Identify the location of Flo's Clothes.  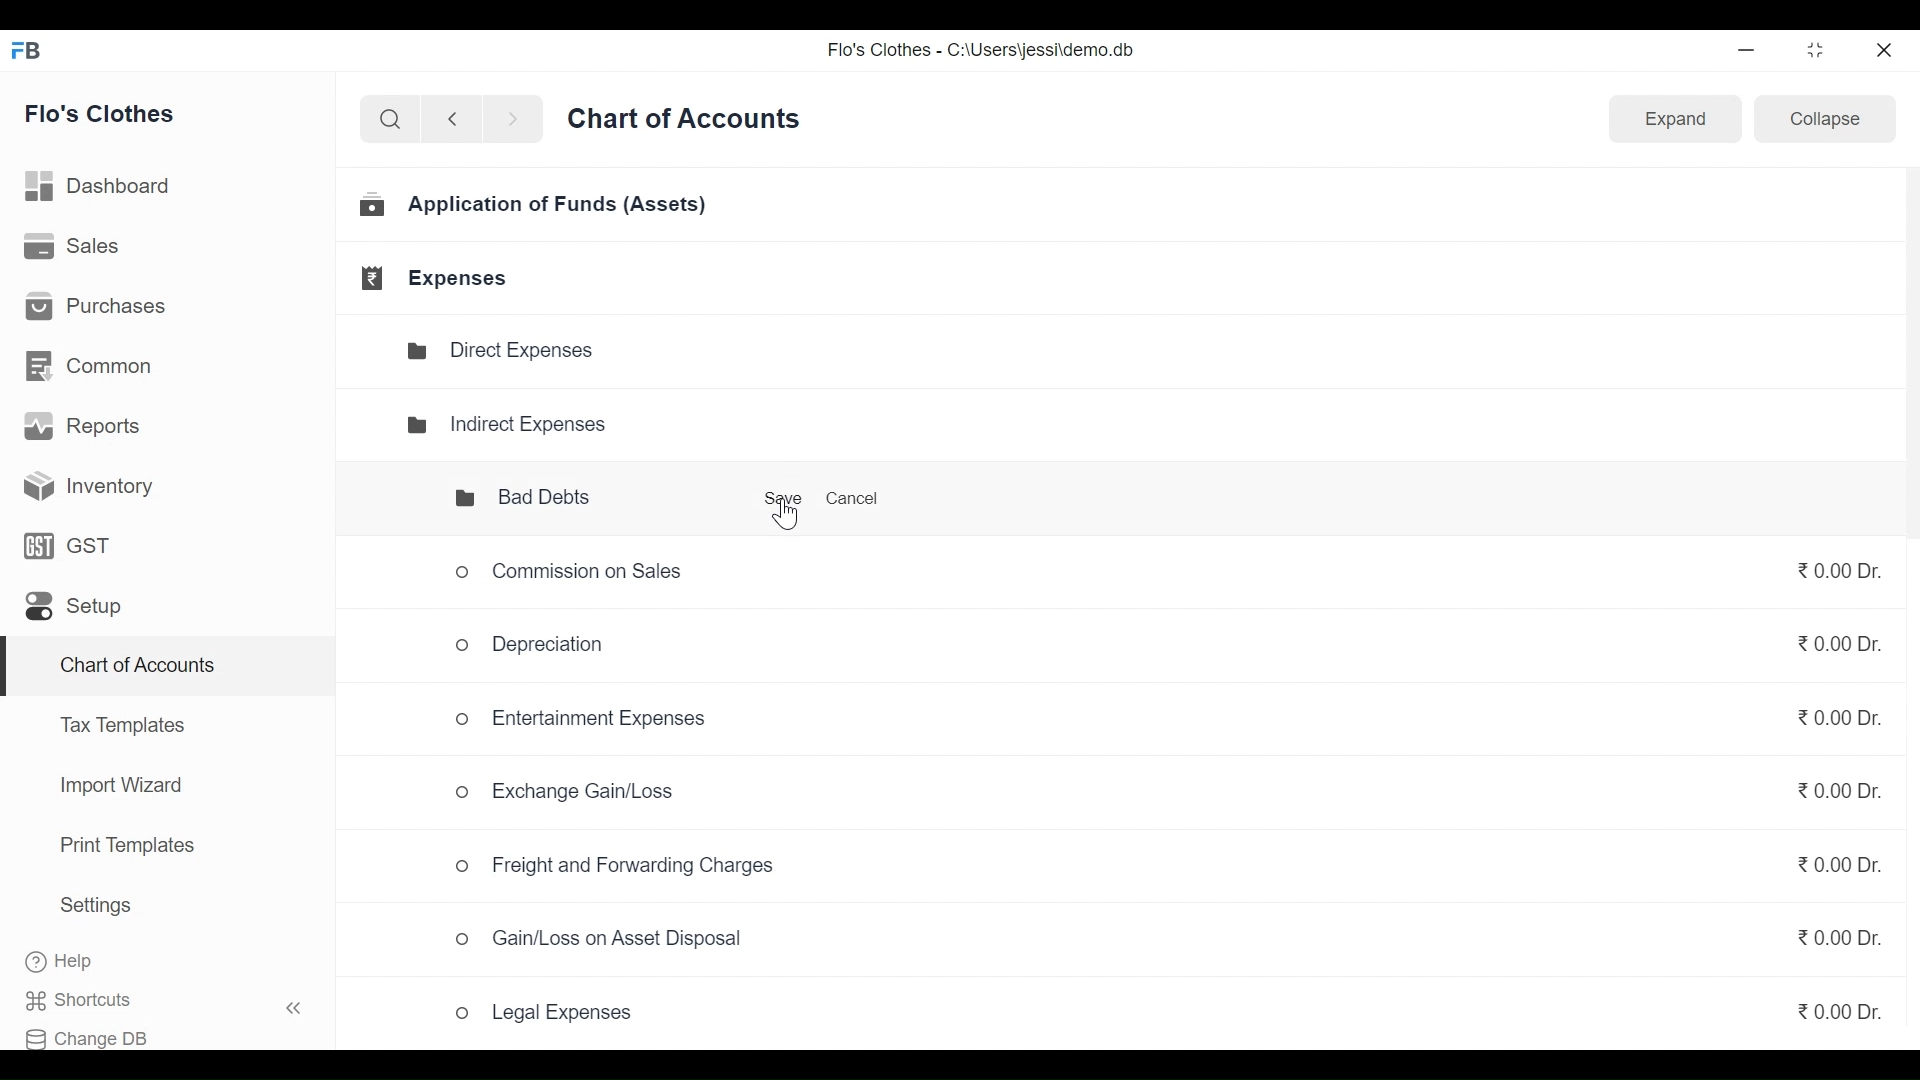
(109, 115).